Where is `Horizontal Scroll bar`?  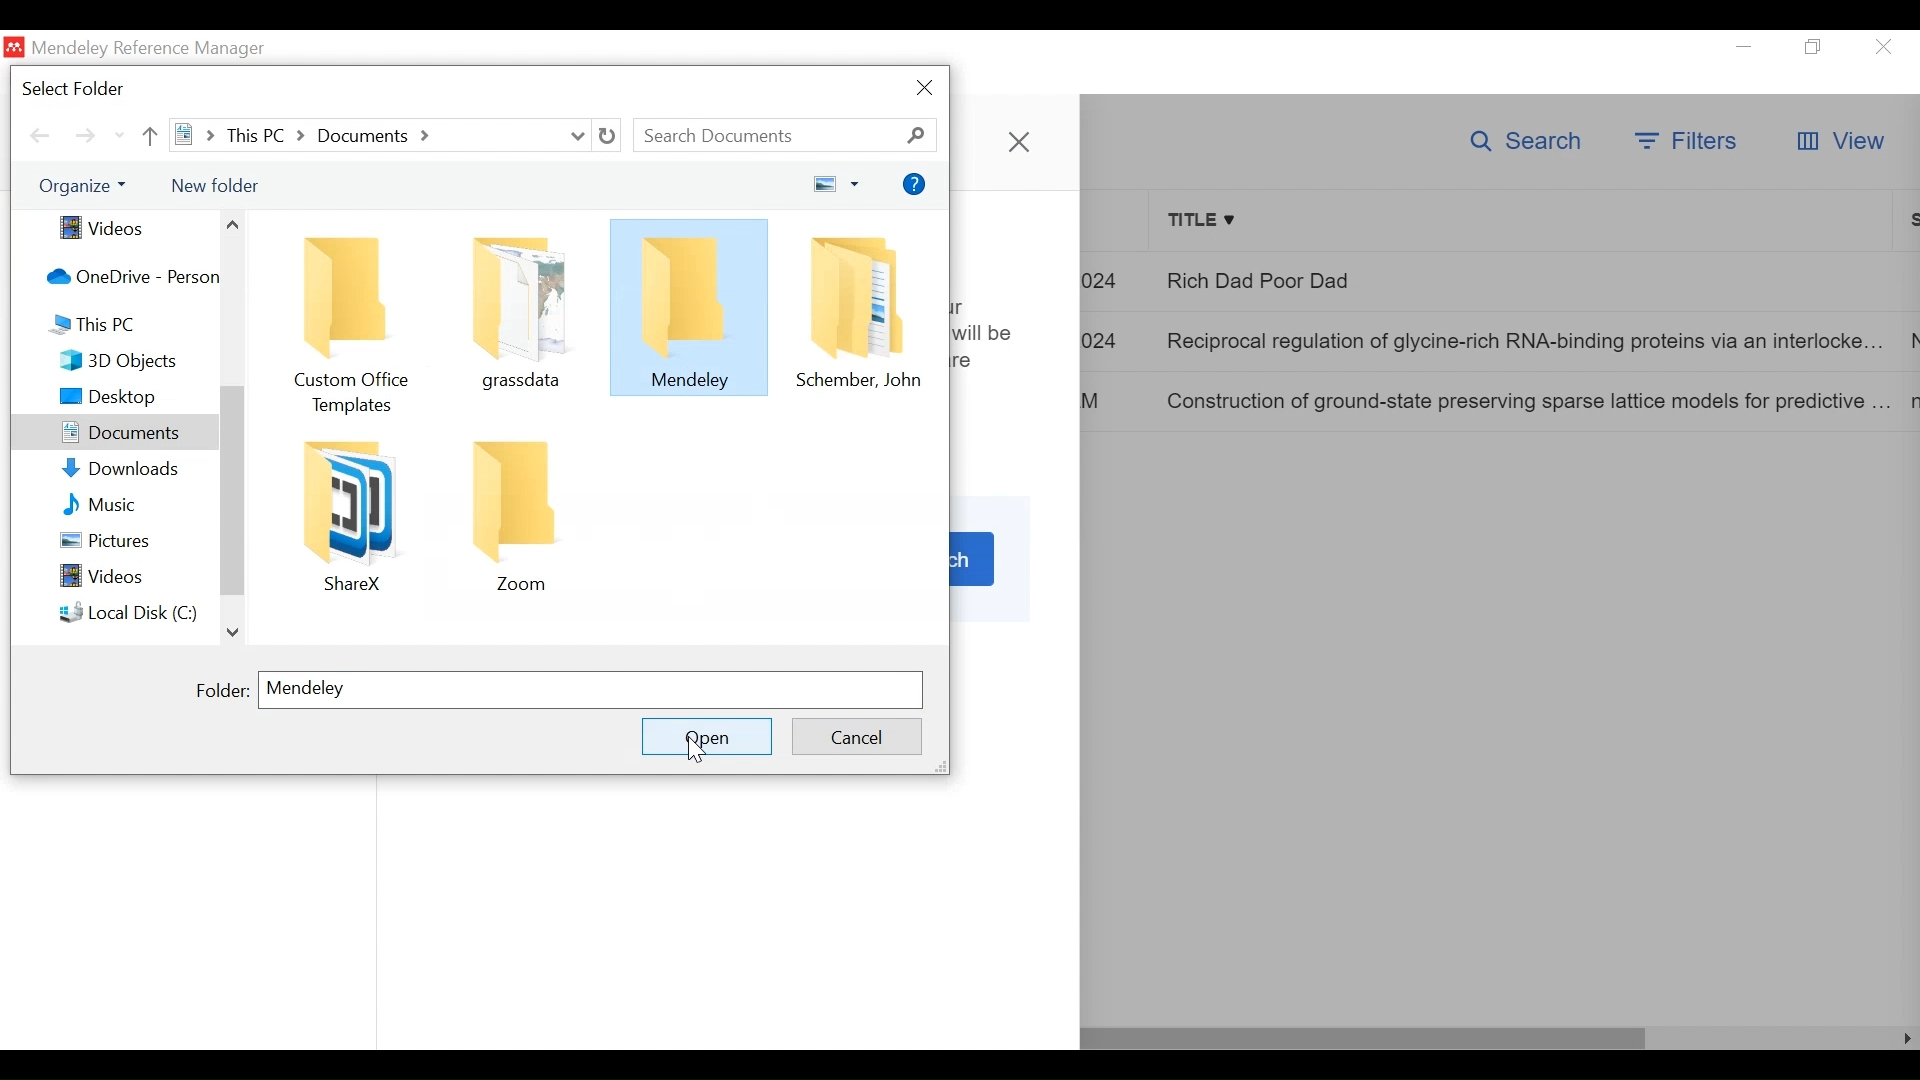 Horizontal Scroll bar is located at coordinates (1364, 1038).